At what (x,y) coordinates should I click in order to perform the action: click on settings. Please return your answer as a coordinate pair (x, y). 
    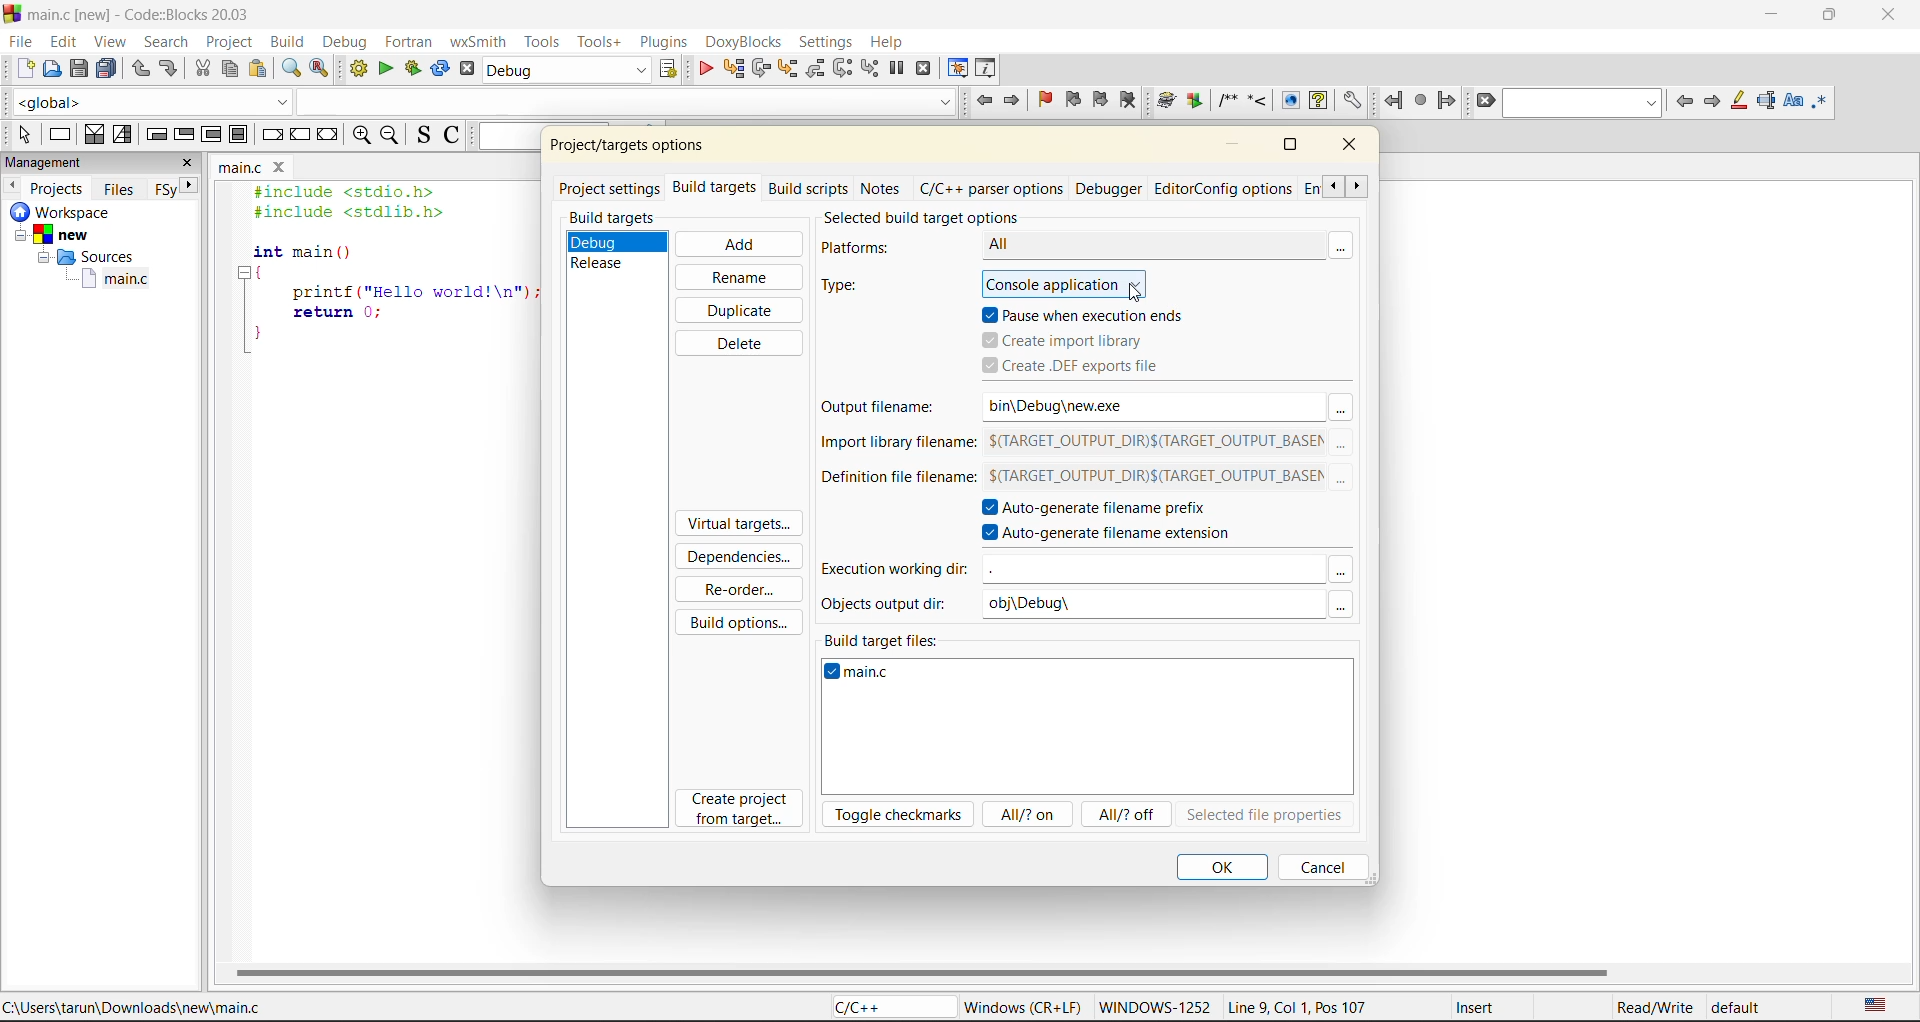
    Looking at the image, I should click on (827, 43).